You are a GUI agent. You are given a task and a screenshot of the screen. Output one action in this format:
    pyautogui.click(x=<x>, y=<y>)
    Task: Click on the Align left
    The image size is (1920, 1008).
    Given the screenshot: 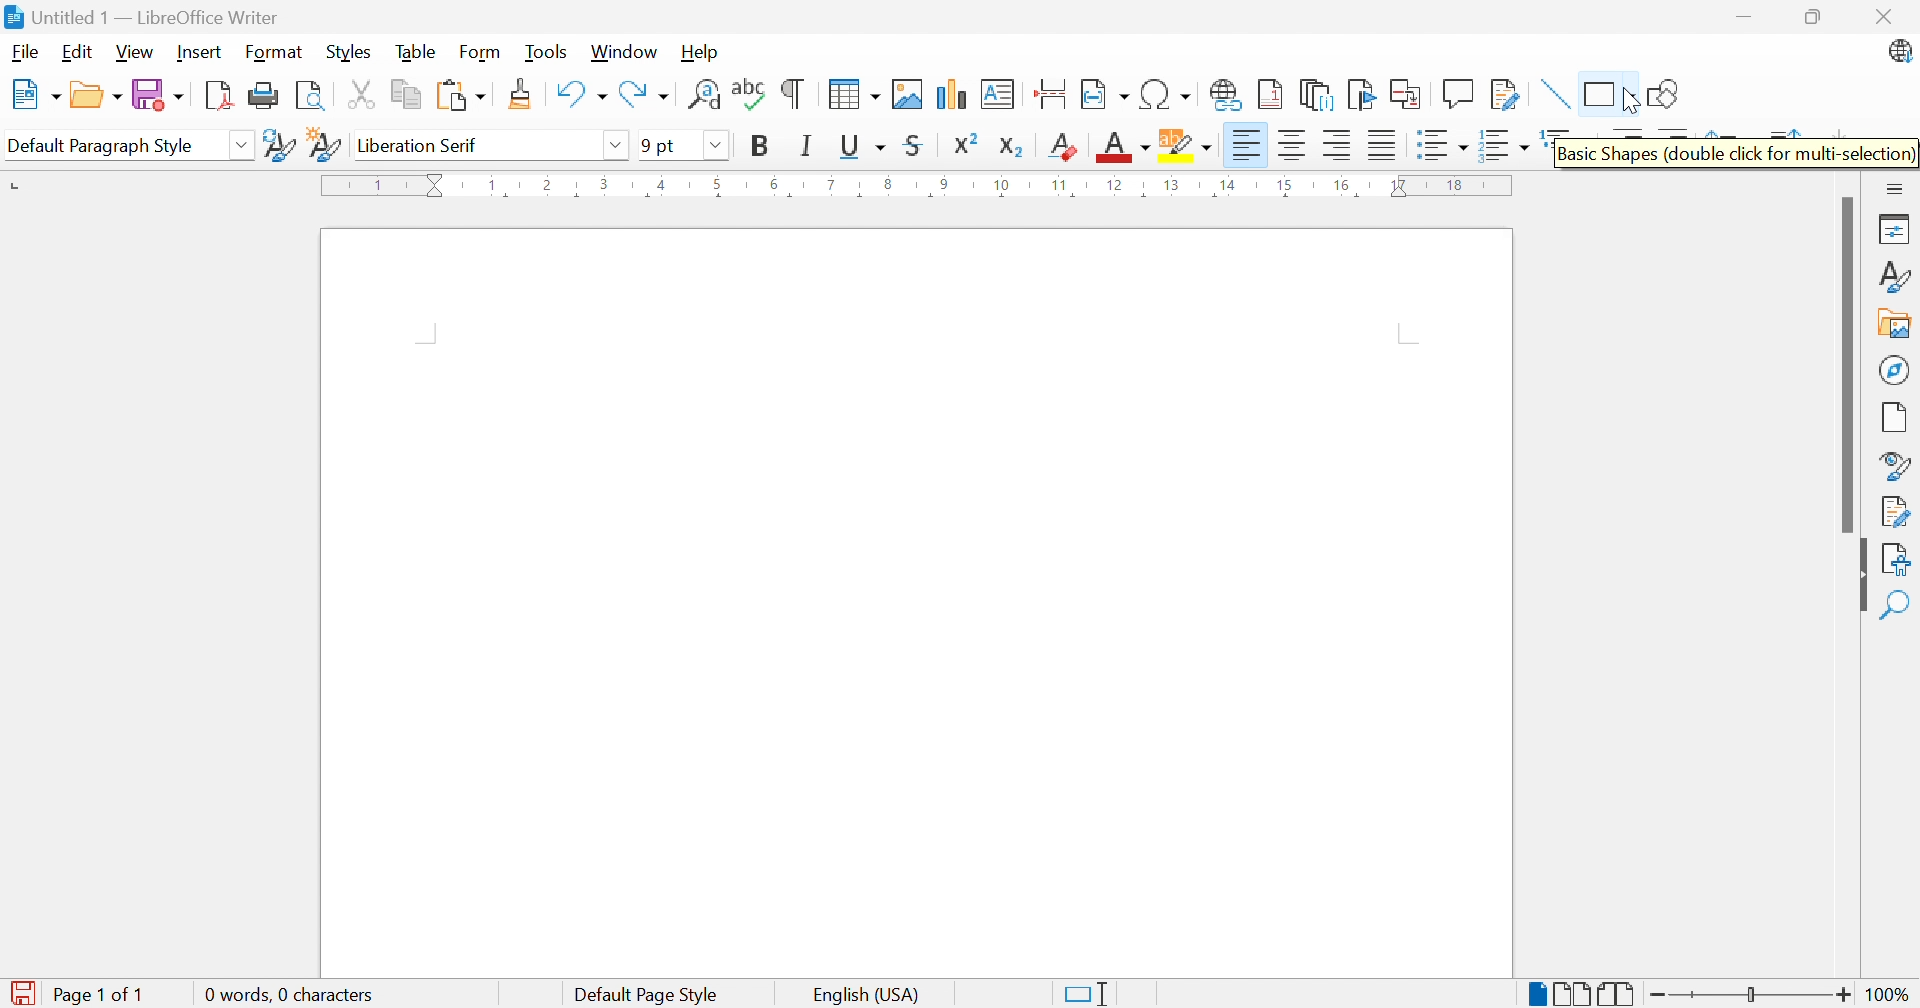 What is the action you would take?
    pyautogui.click(x=1248, y=147)
    